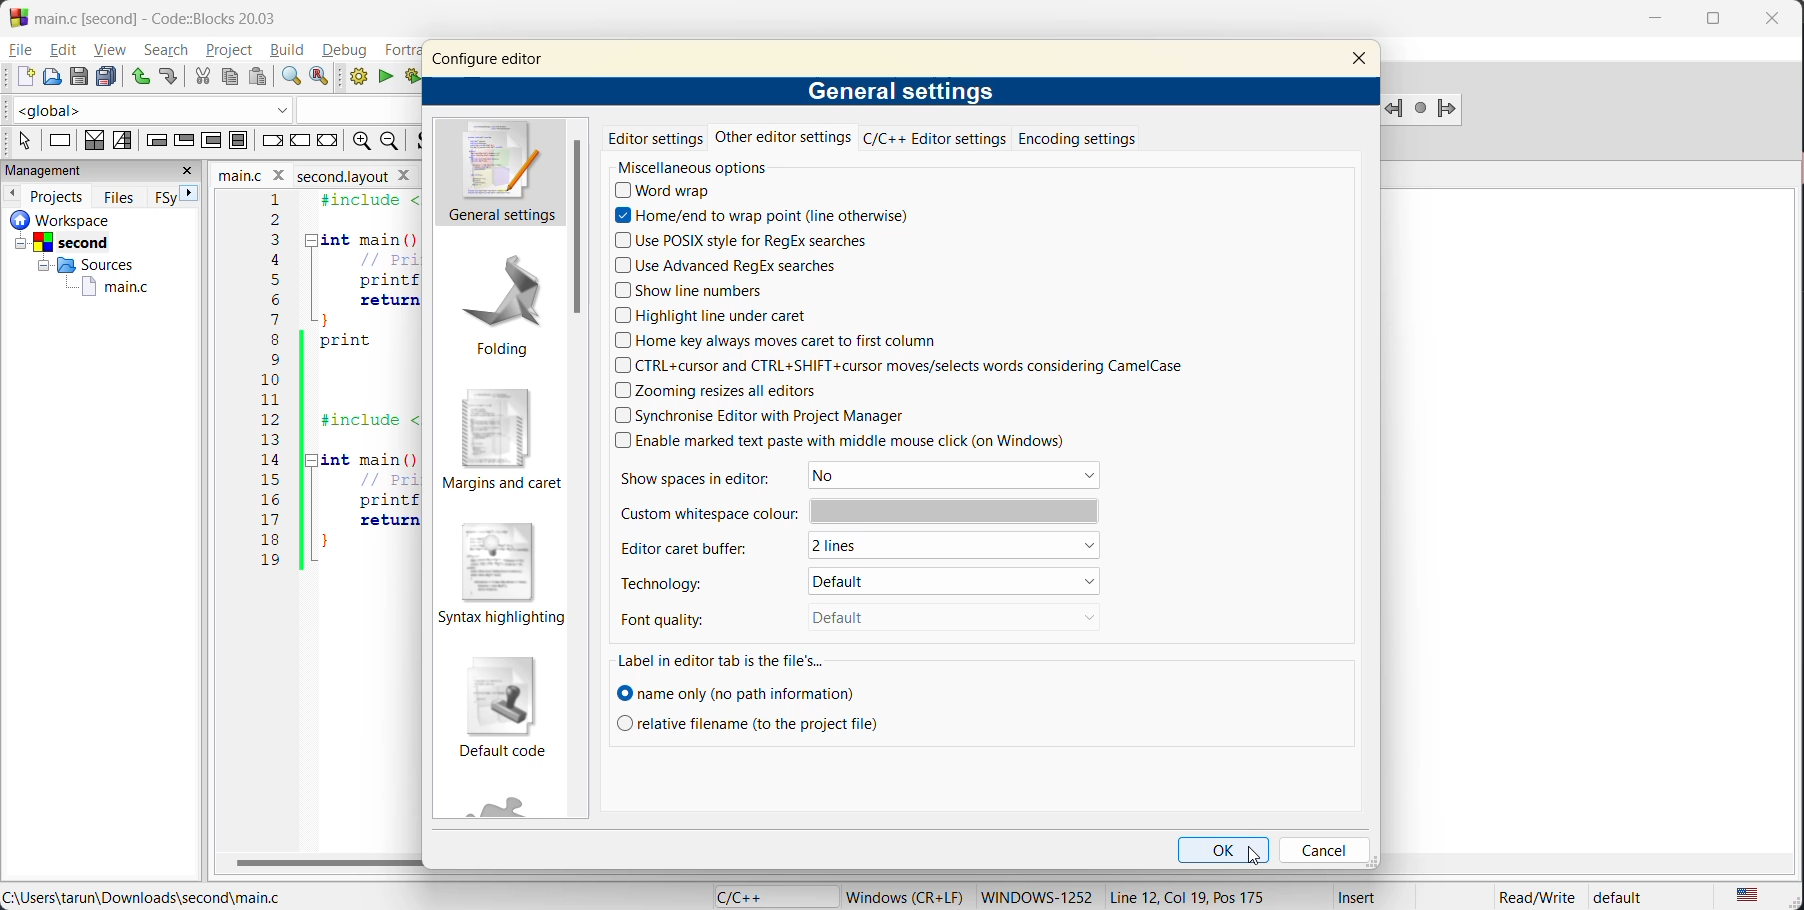 The image size is (1804, 910). Describe the element at coordinates (487, 60) in the screenshot. I see `configure editor` at that location.